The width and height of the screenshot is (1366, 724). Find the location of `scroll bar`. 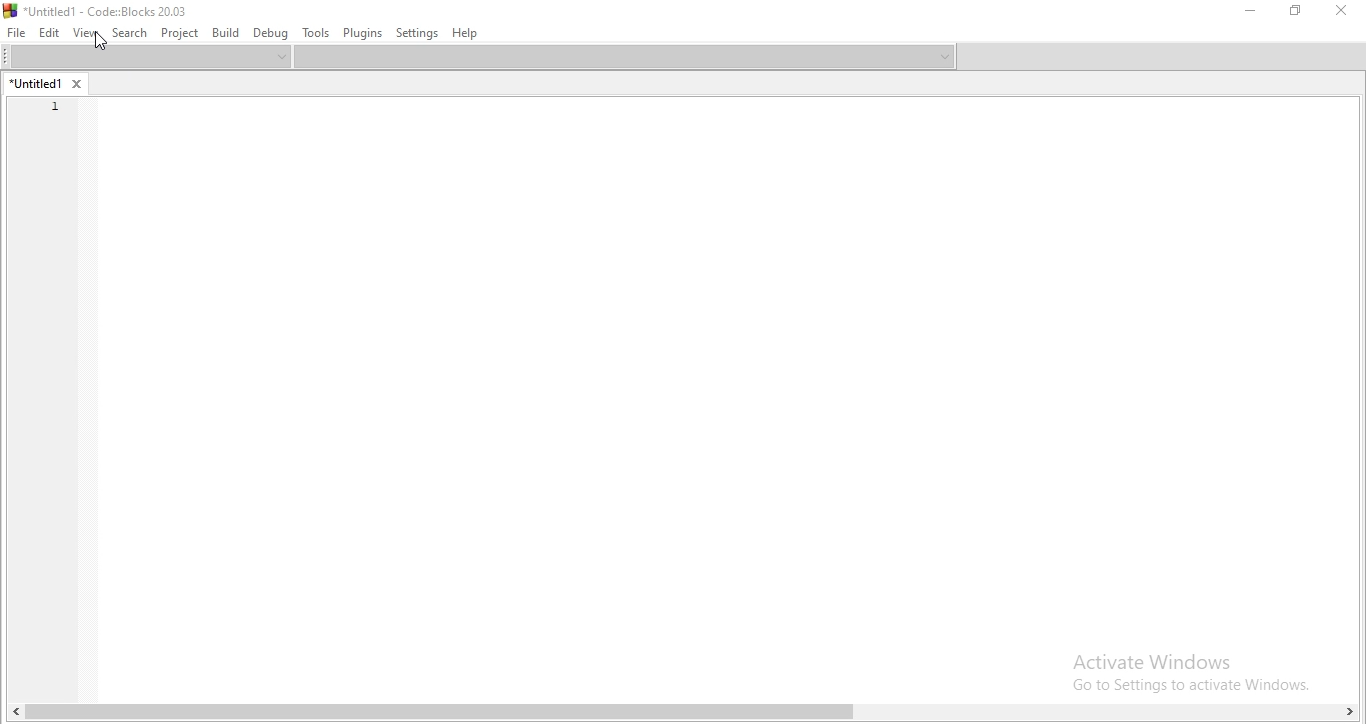

scroll bar is located at coordinates (683, 713).